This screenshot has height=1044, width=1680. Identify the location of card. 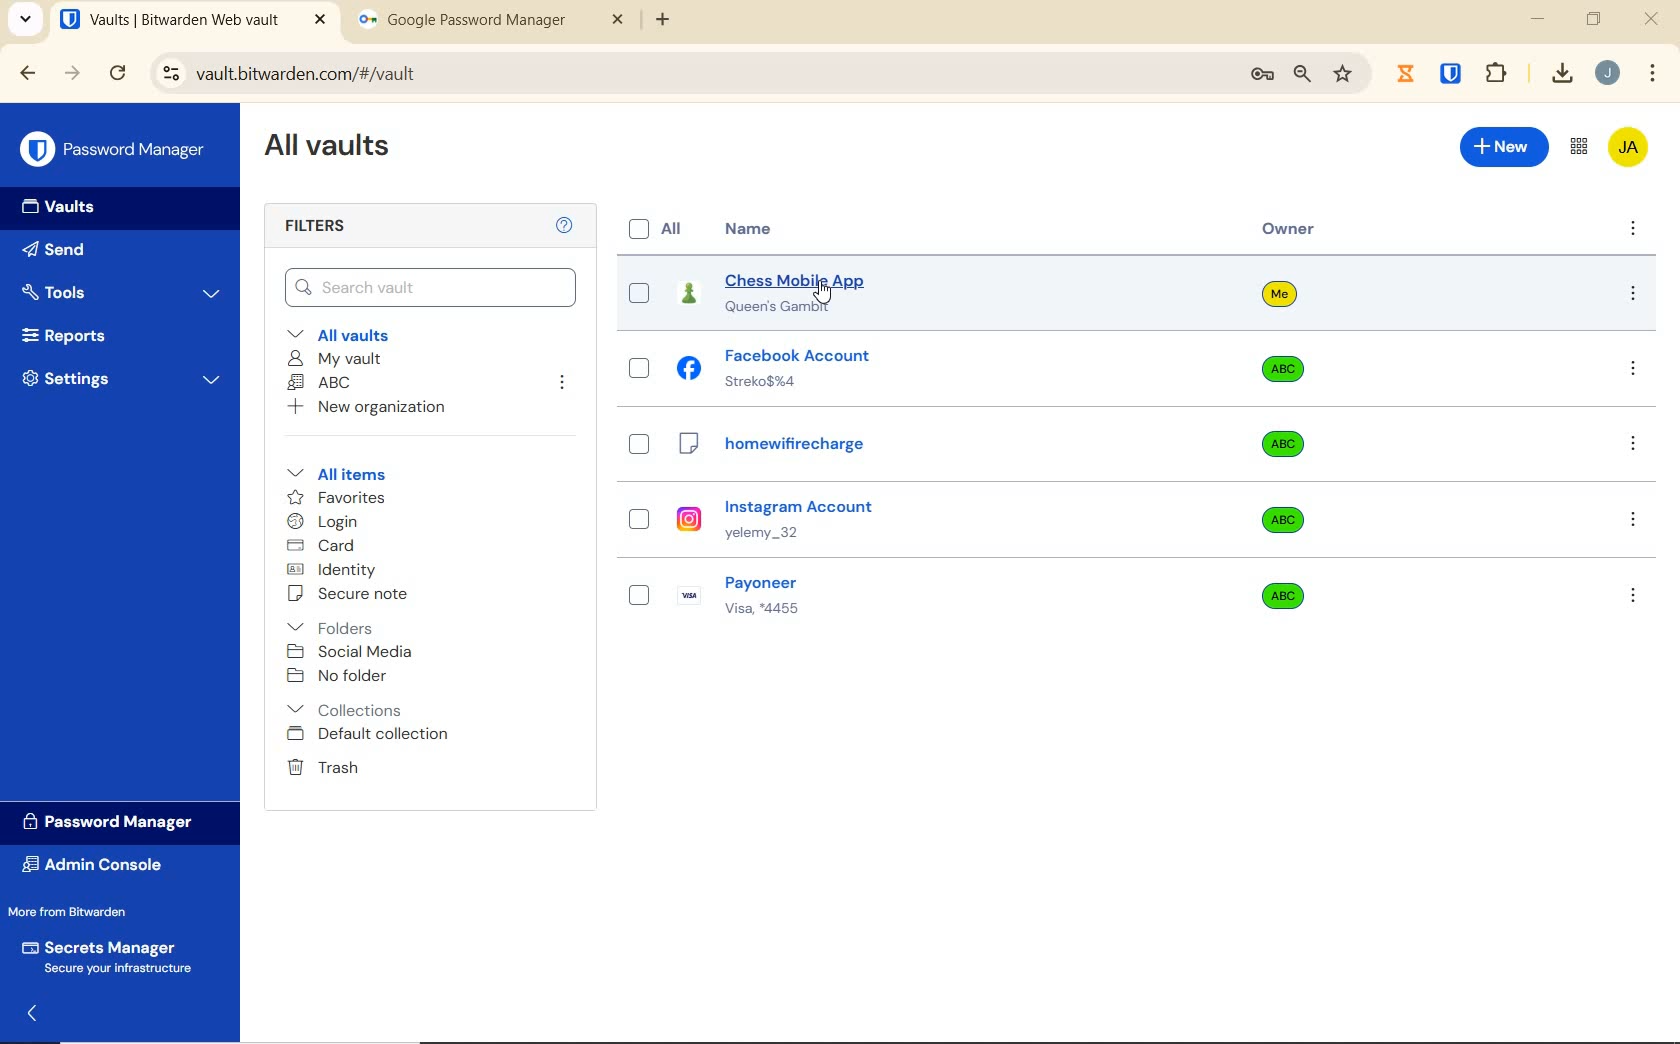
(324, 546).